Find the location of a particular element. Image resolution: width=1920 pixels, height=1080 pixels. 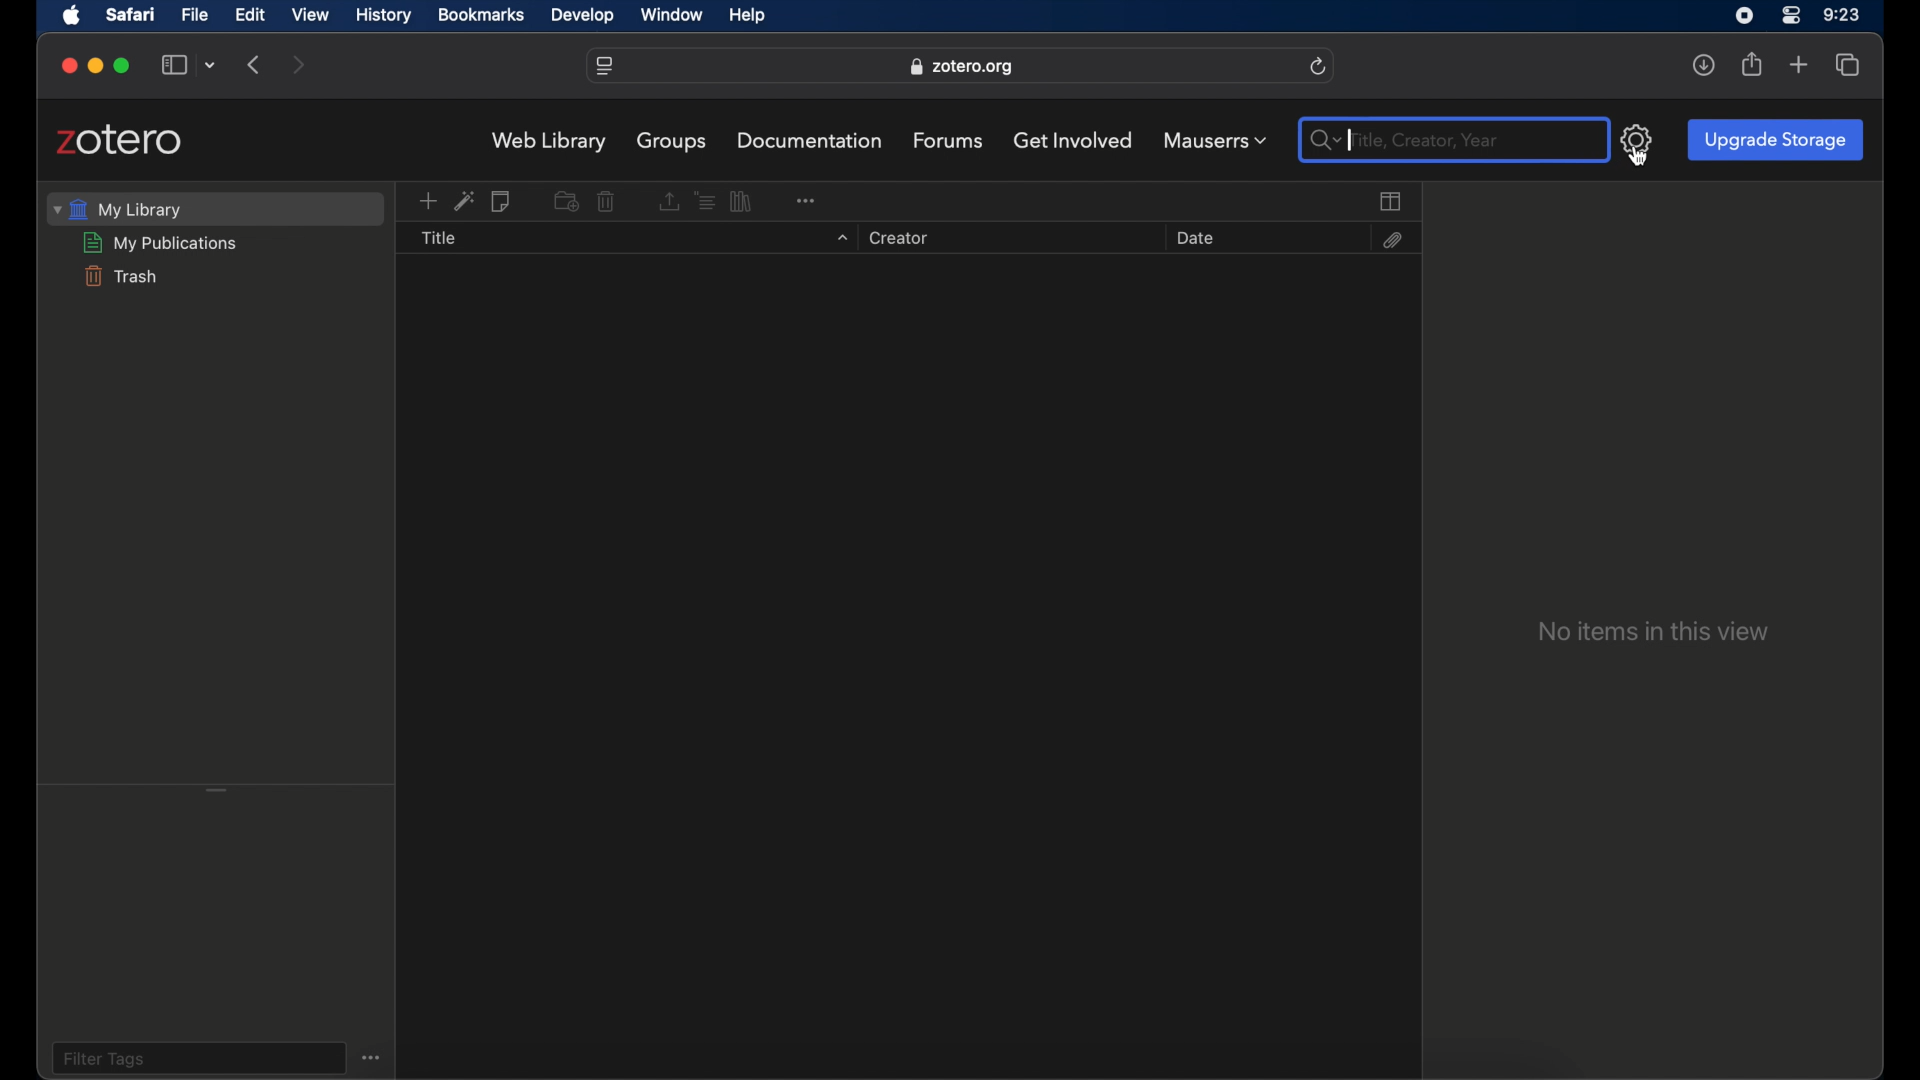

website address is located at coordinates (961, 67).